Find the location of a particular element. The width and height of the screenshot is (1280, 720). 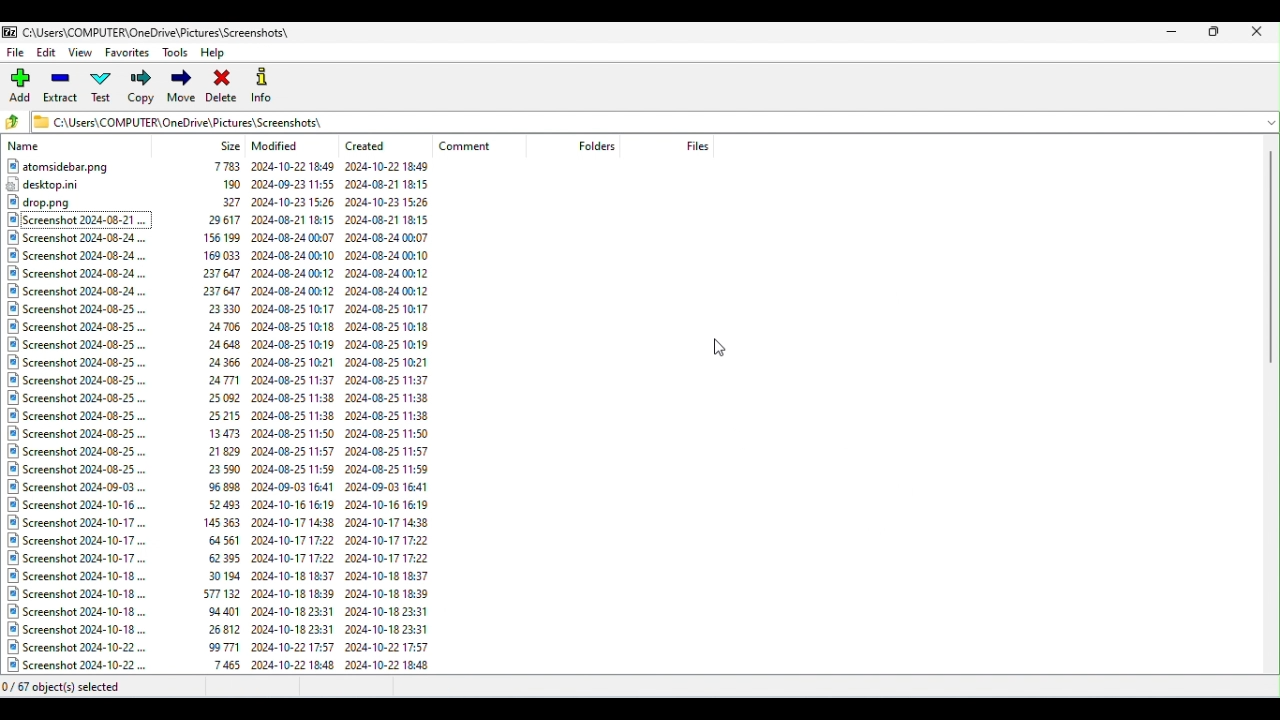

Modified is located at coordinates (279, 146).